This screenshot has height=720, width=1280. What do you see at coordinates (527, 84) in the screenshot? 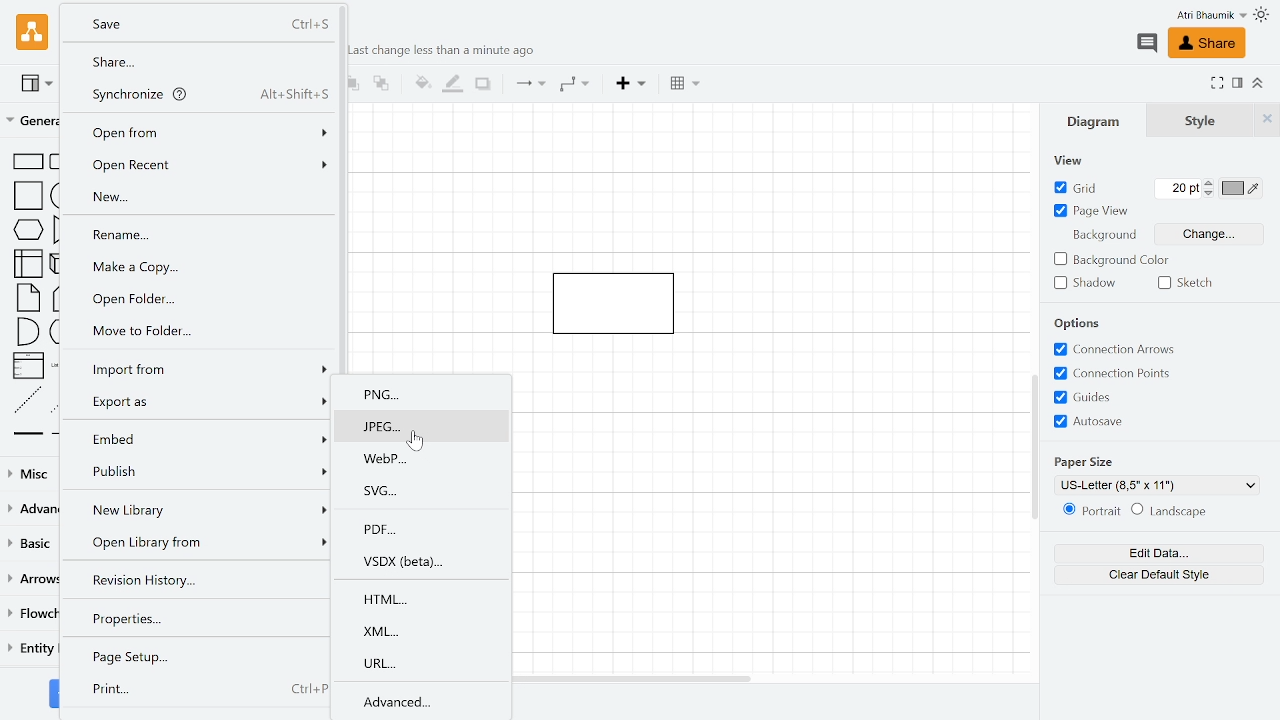
I see `Connection` at bounding box center [527, 84].